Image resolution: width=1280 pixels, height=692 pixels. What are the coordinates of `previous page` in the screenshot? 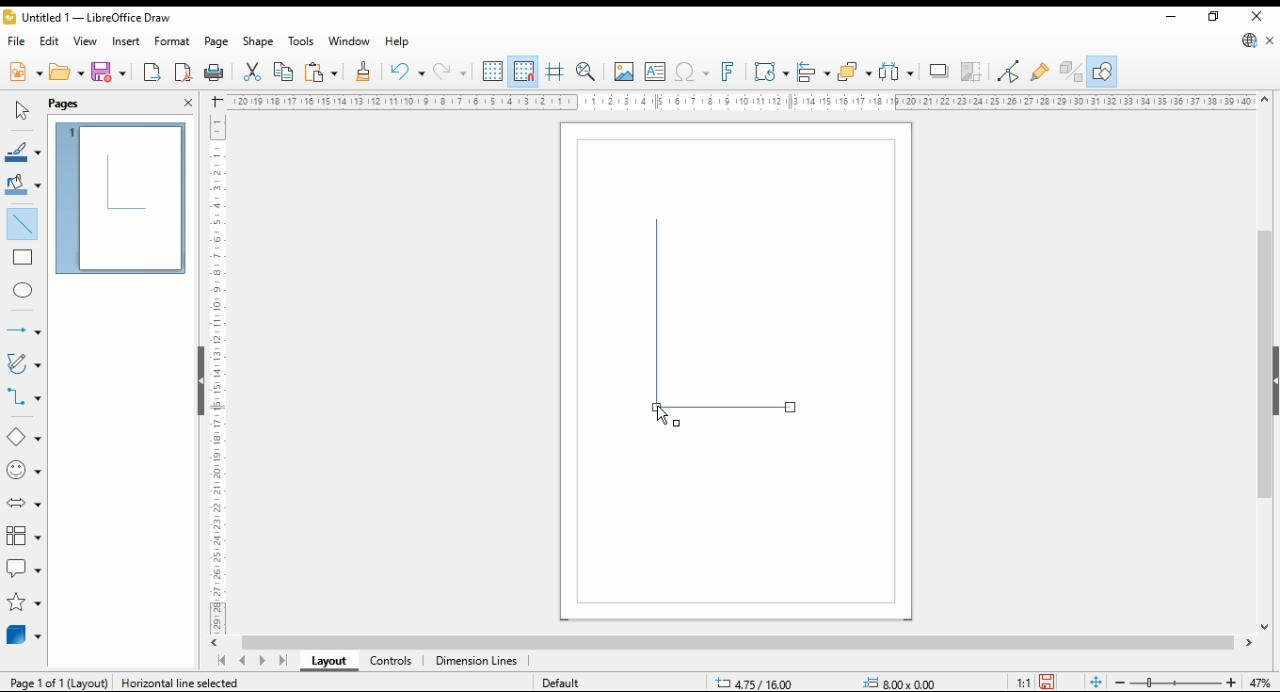 It's located at (242, 662).